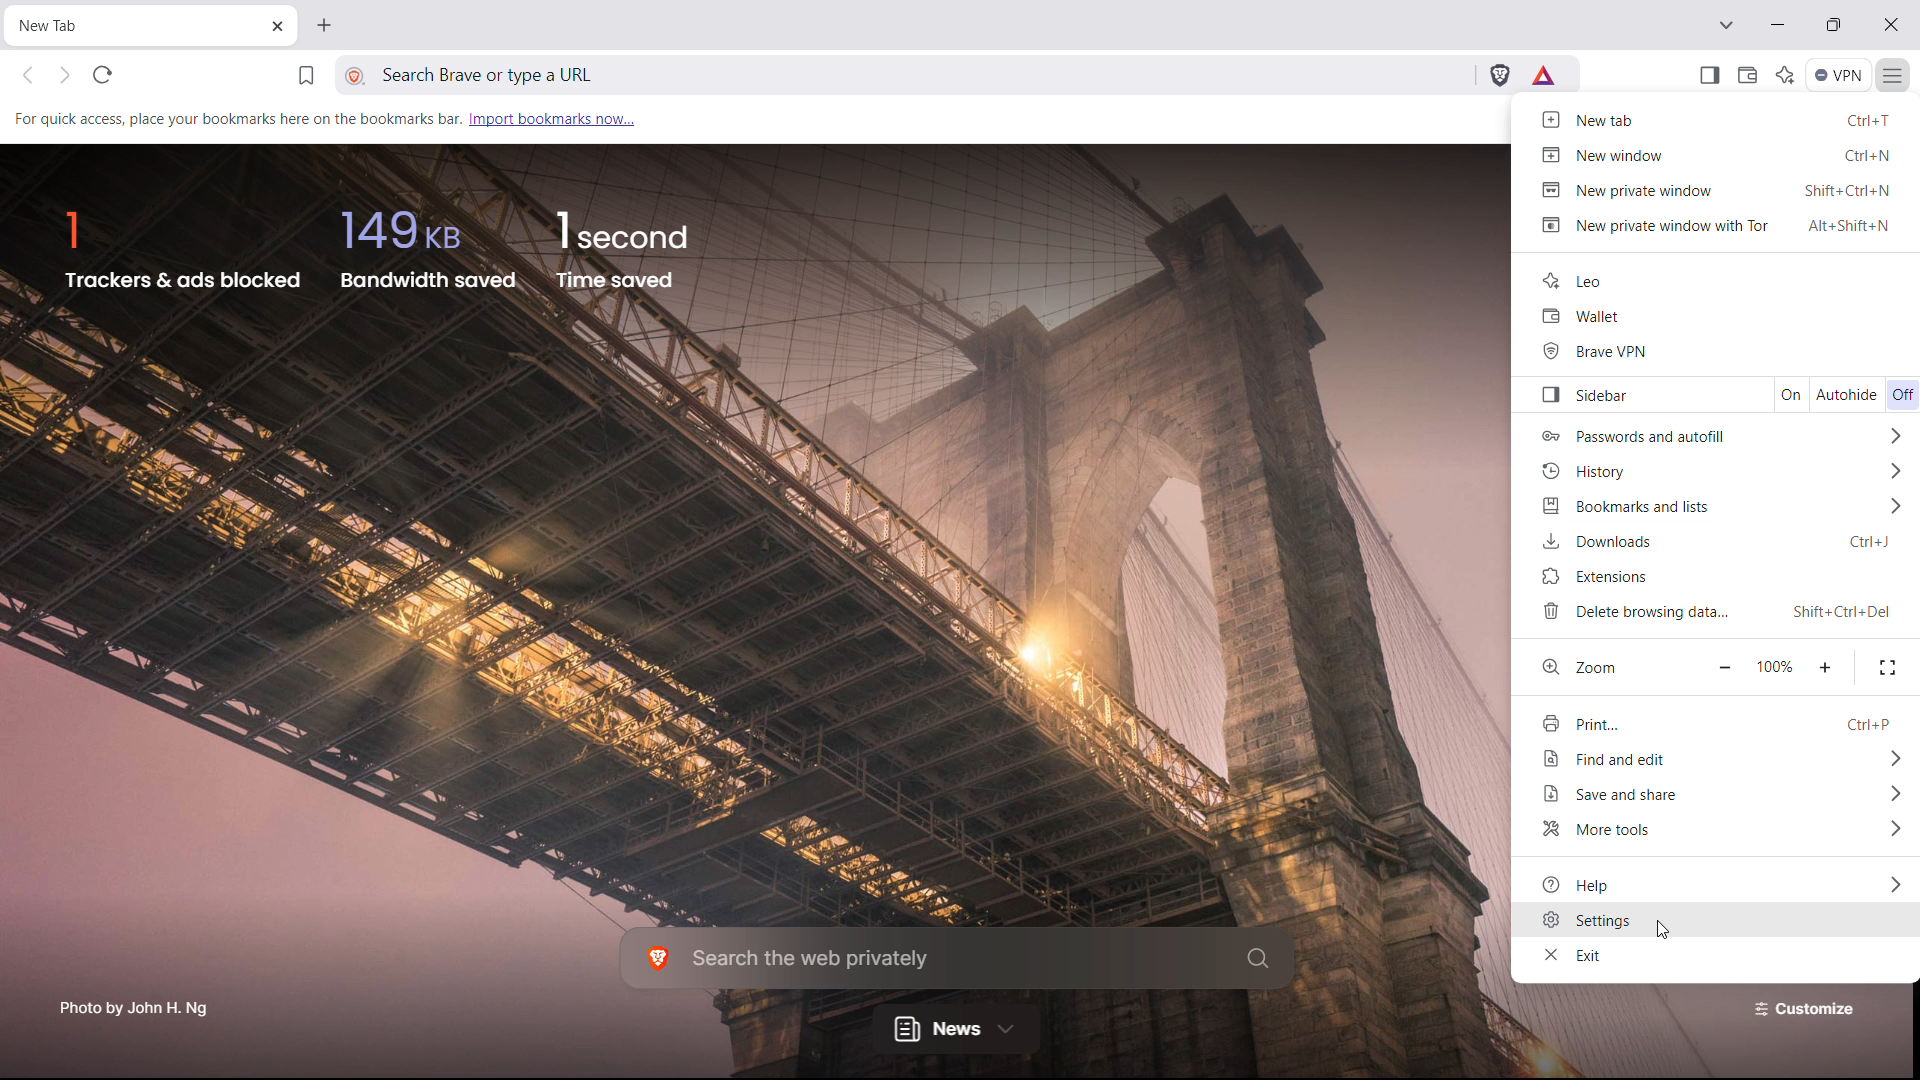 This screenshot has width=1920, height=1080. What do you see at coordinates (1785, 73) in the screenshot?
I see `leo AI` at bounding box center [1785, 73].